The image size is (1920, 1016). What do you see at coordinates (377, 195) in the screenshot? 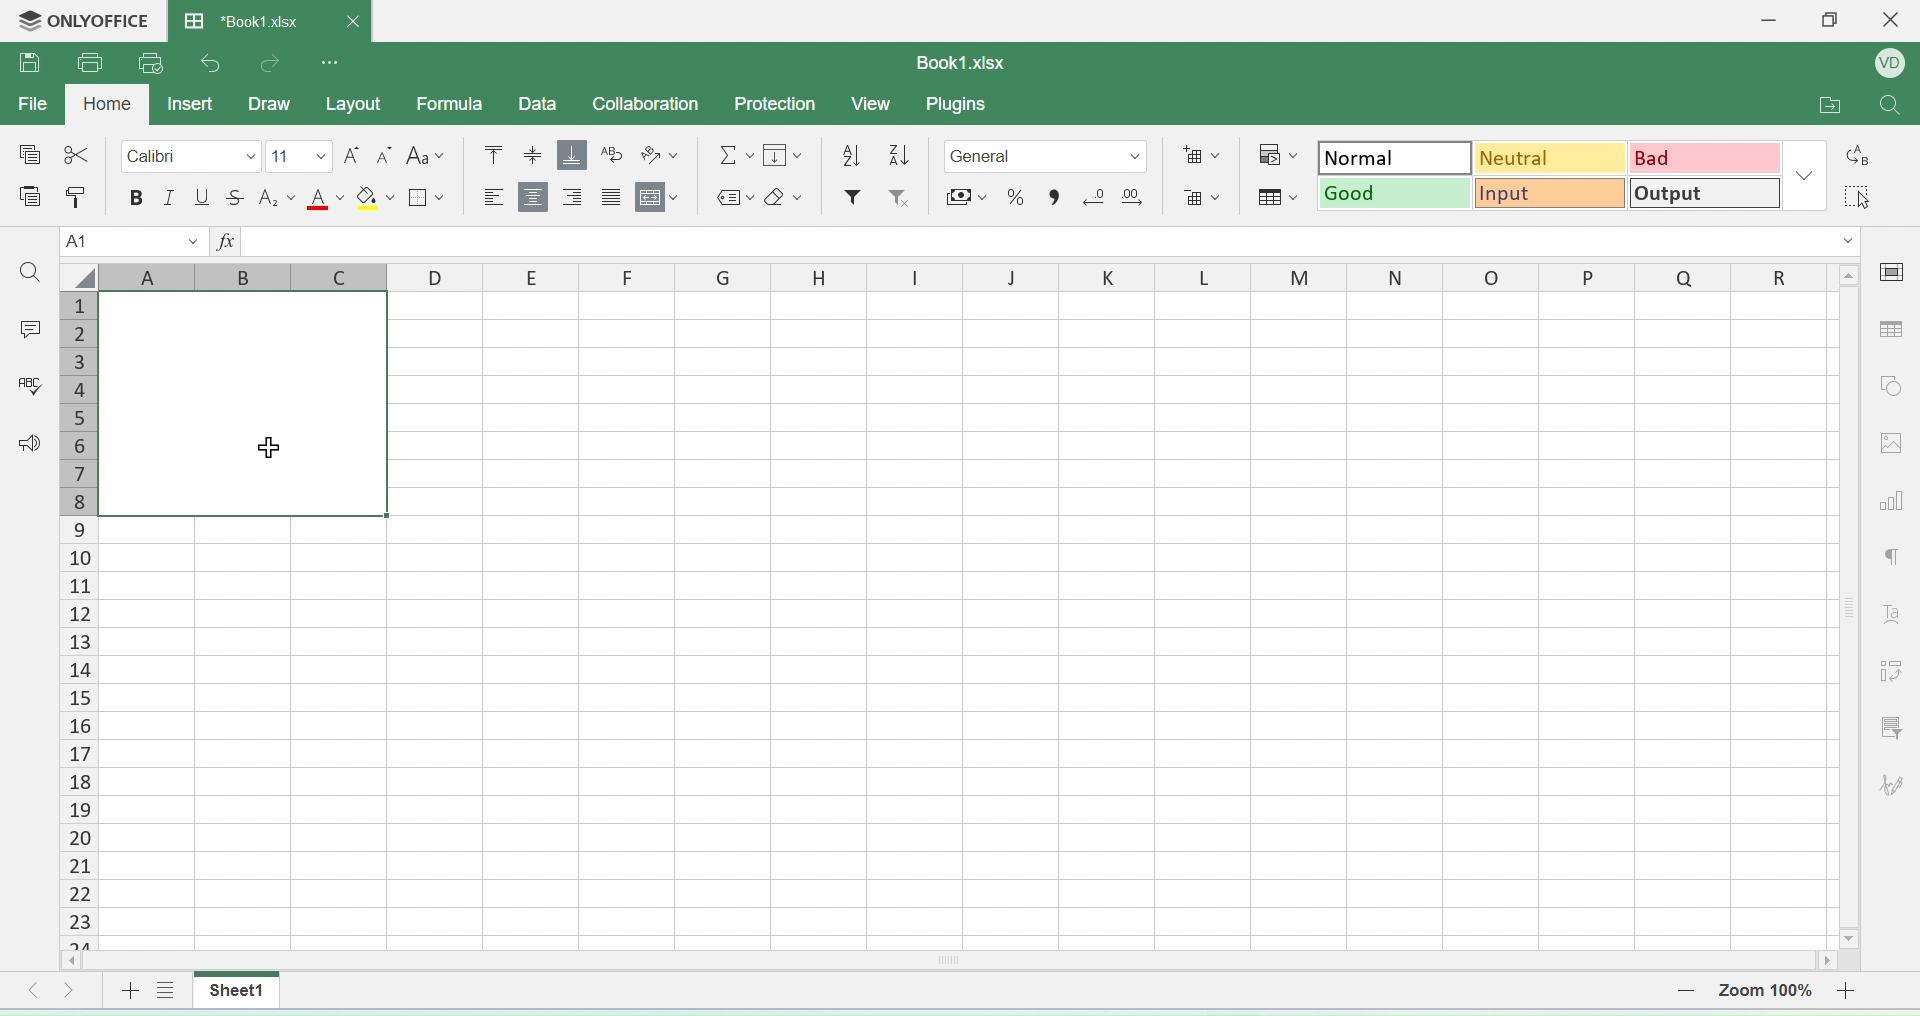
I see `fill paint` at bounding box center [377, 195].